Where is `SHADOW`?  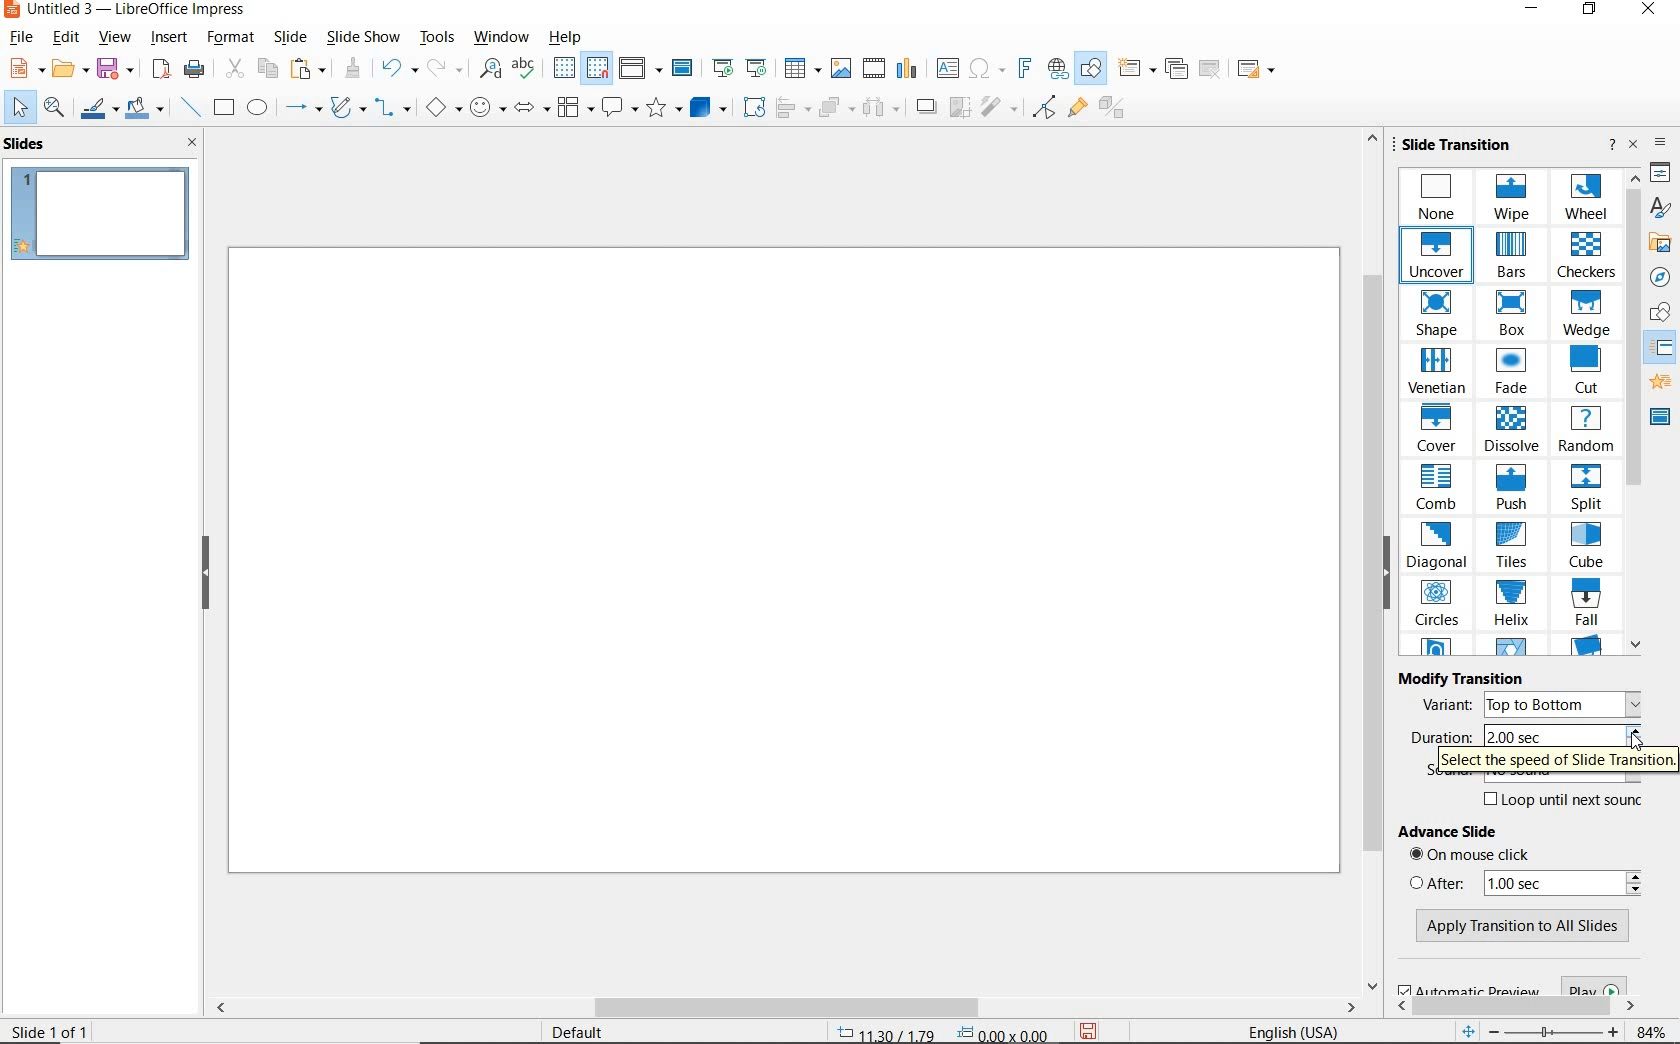
SHADOW is located at coordinates (926, 107).